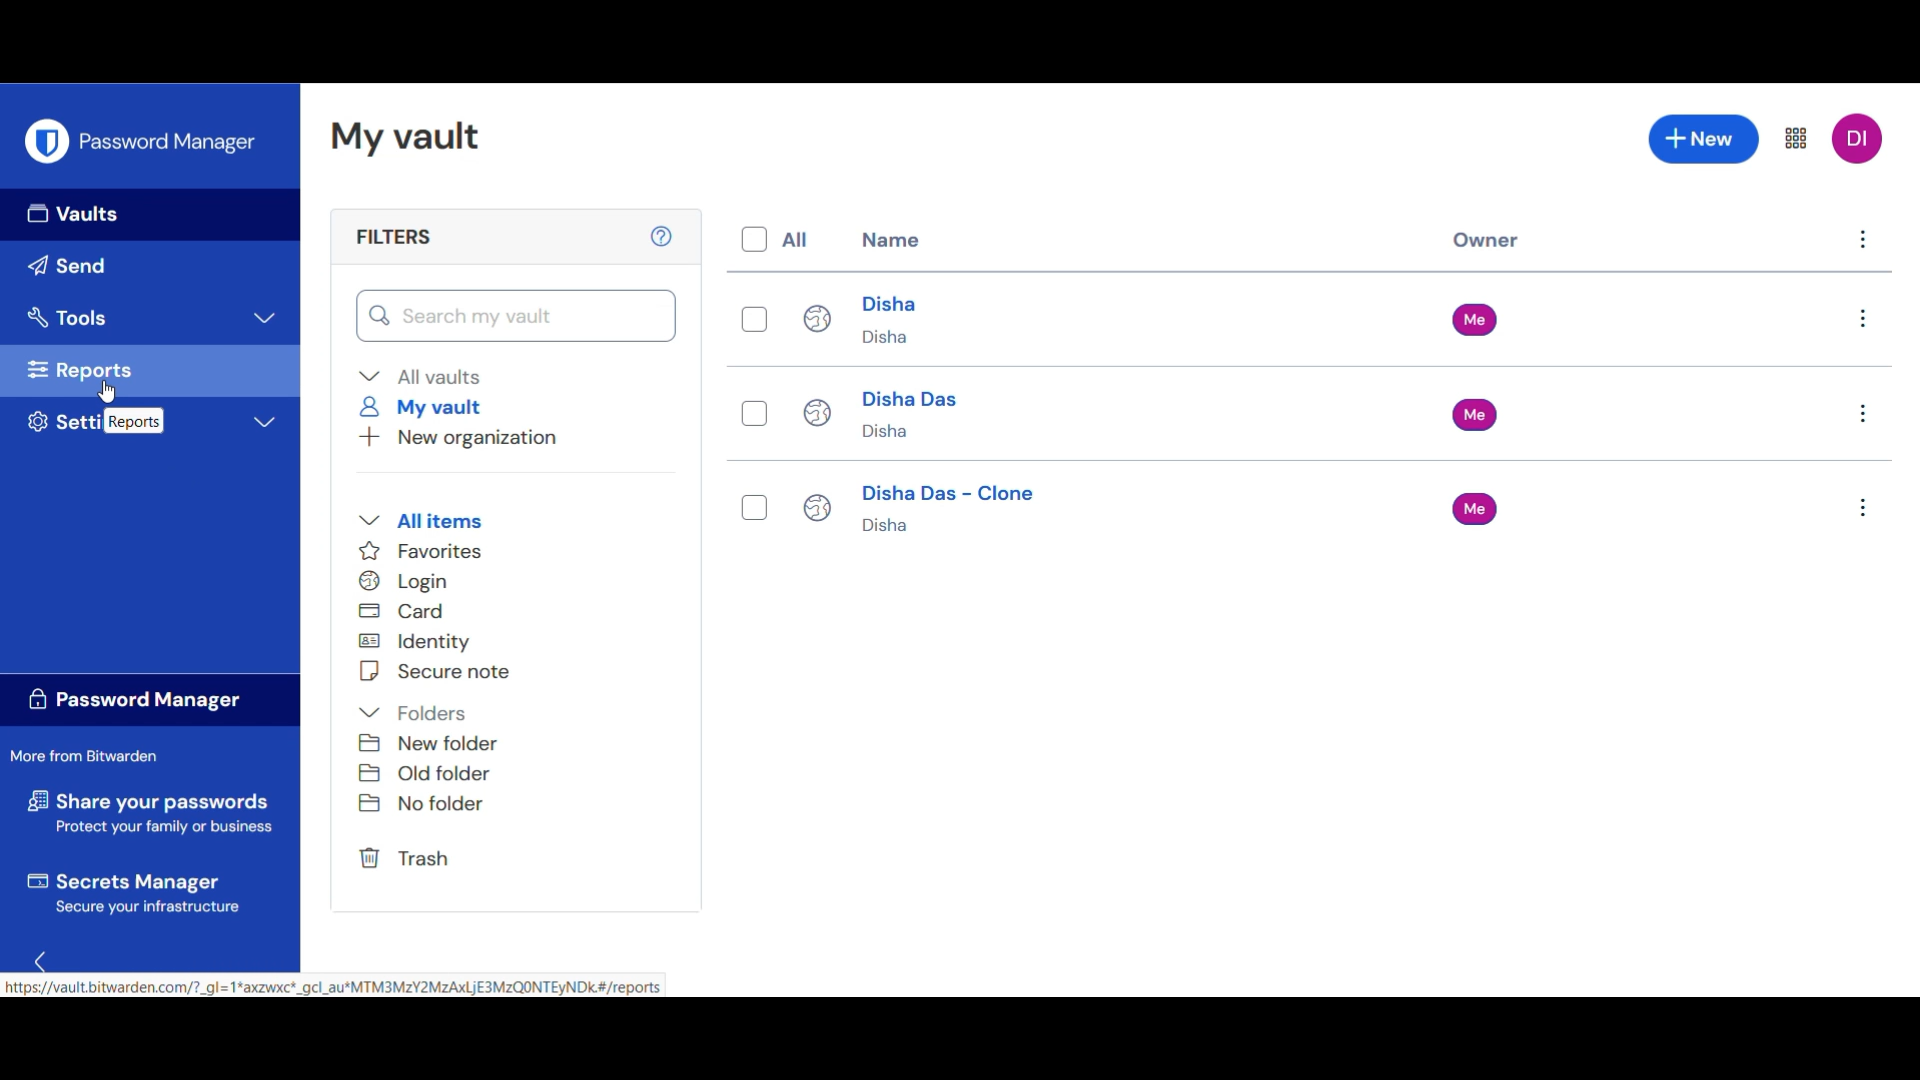  I want to click on Bitwarden logo, so click(46, 141).